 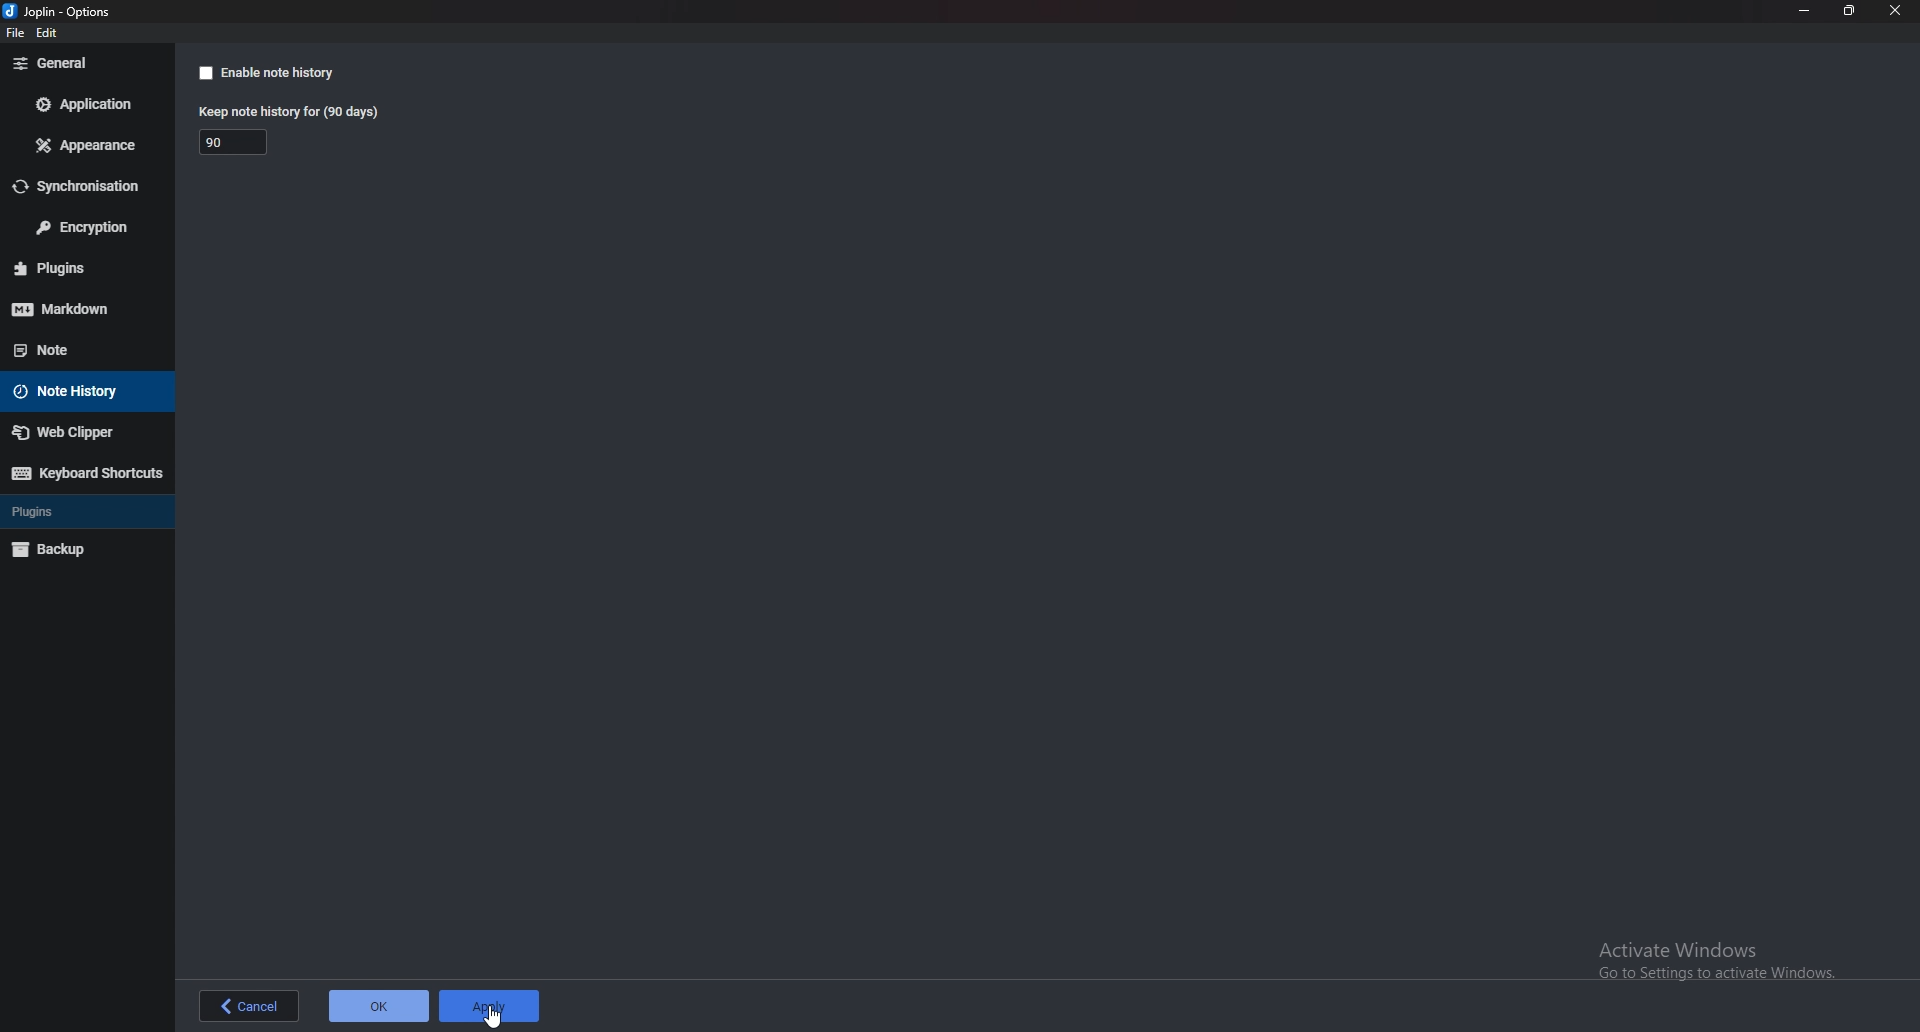 What do you see at coordinates (490, 1004) in the screenshot?
I see `apply` at bounding box center [490, 1004].